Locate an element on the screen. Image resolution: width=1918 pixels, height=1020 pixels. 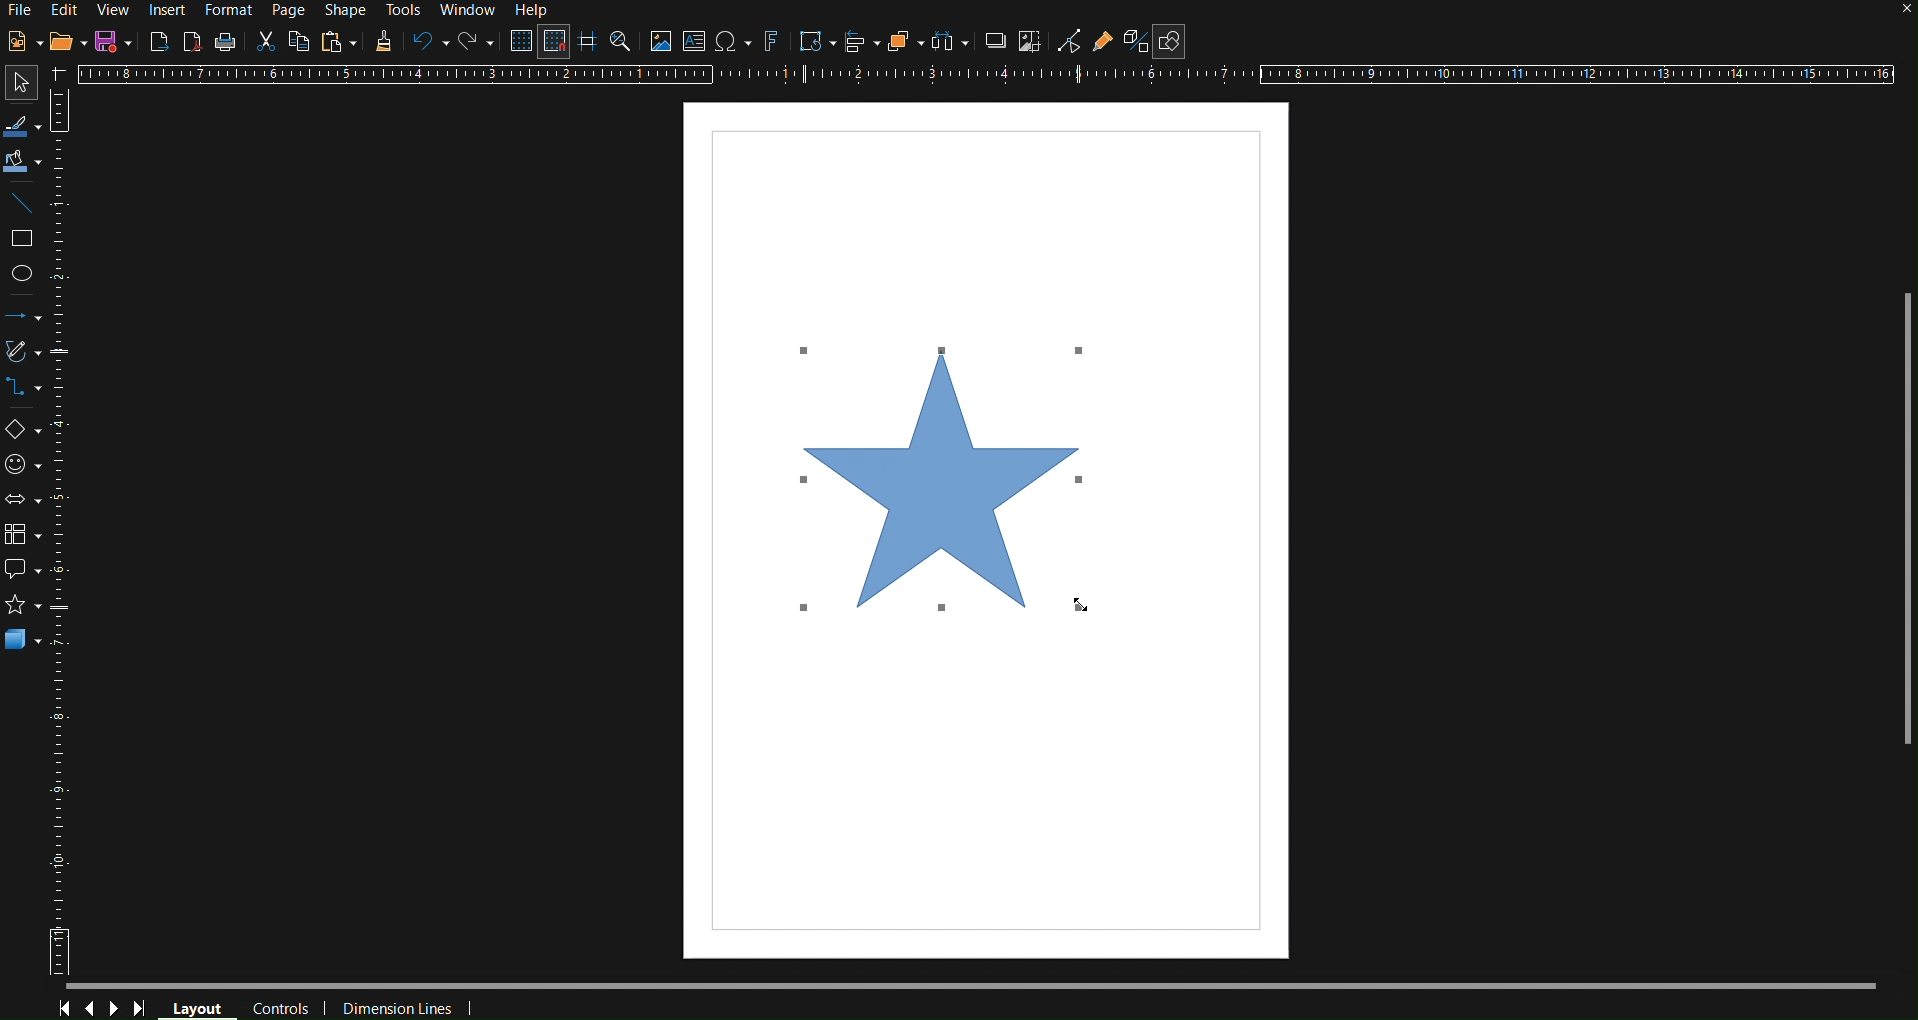
Transformations is located at coordinates (814, 43).